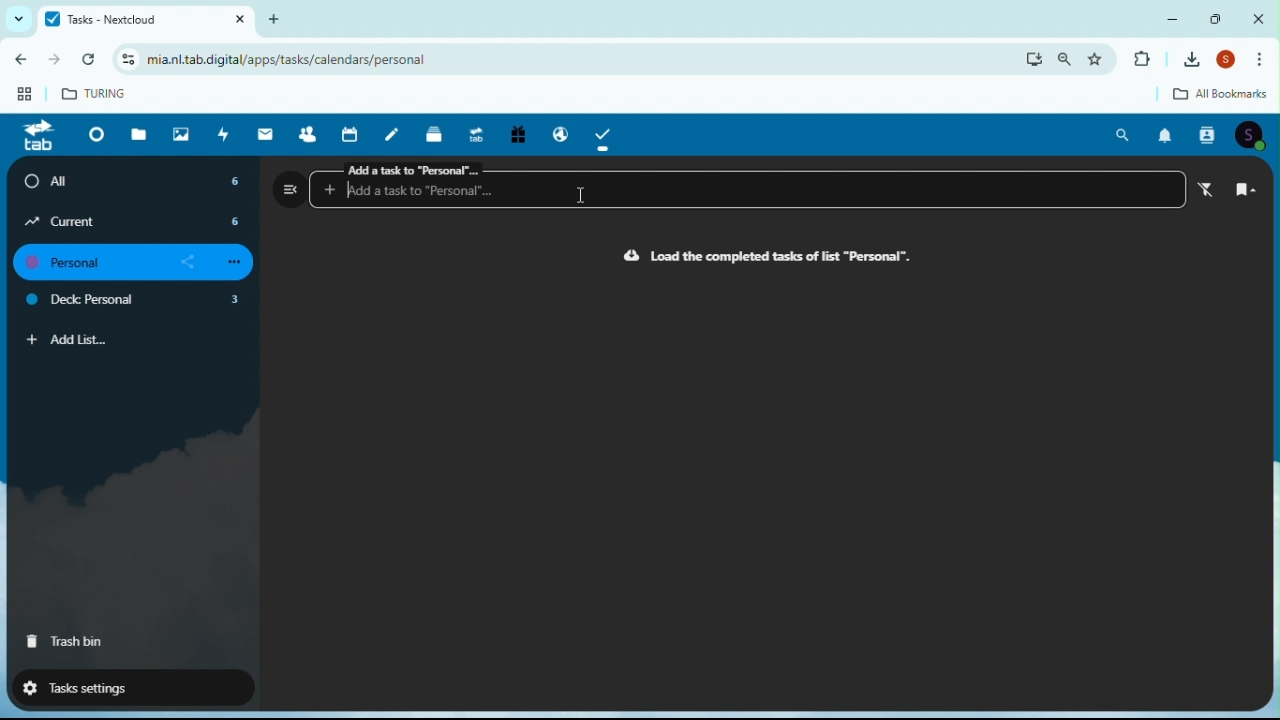 This screenshot has width=1280, height=720. Describe the element at coordinates (66, 642) in the screenshot. I see `trashbin` at that location.